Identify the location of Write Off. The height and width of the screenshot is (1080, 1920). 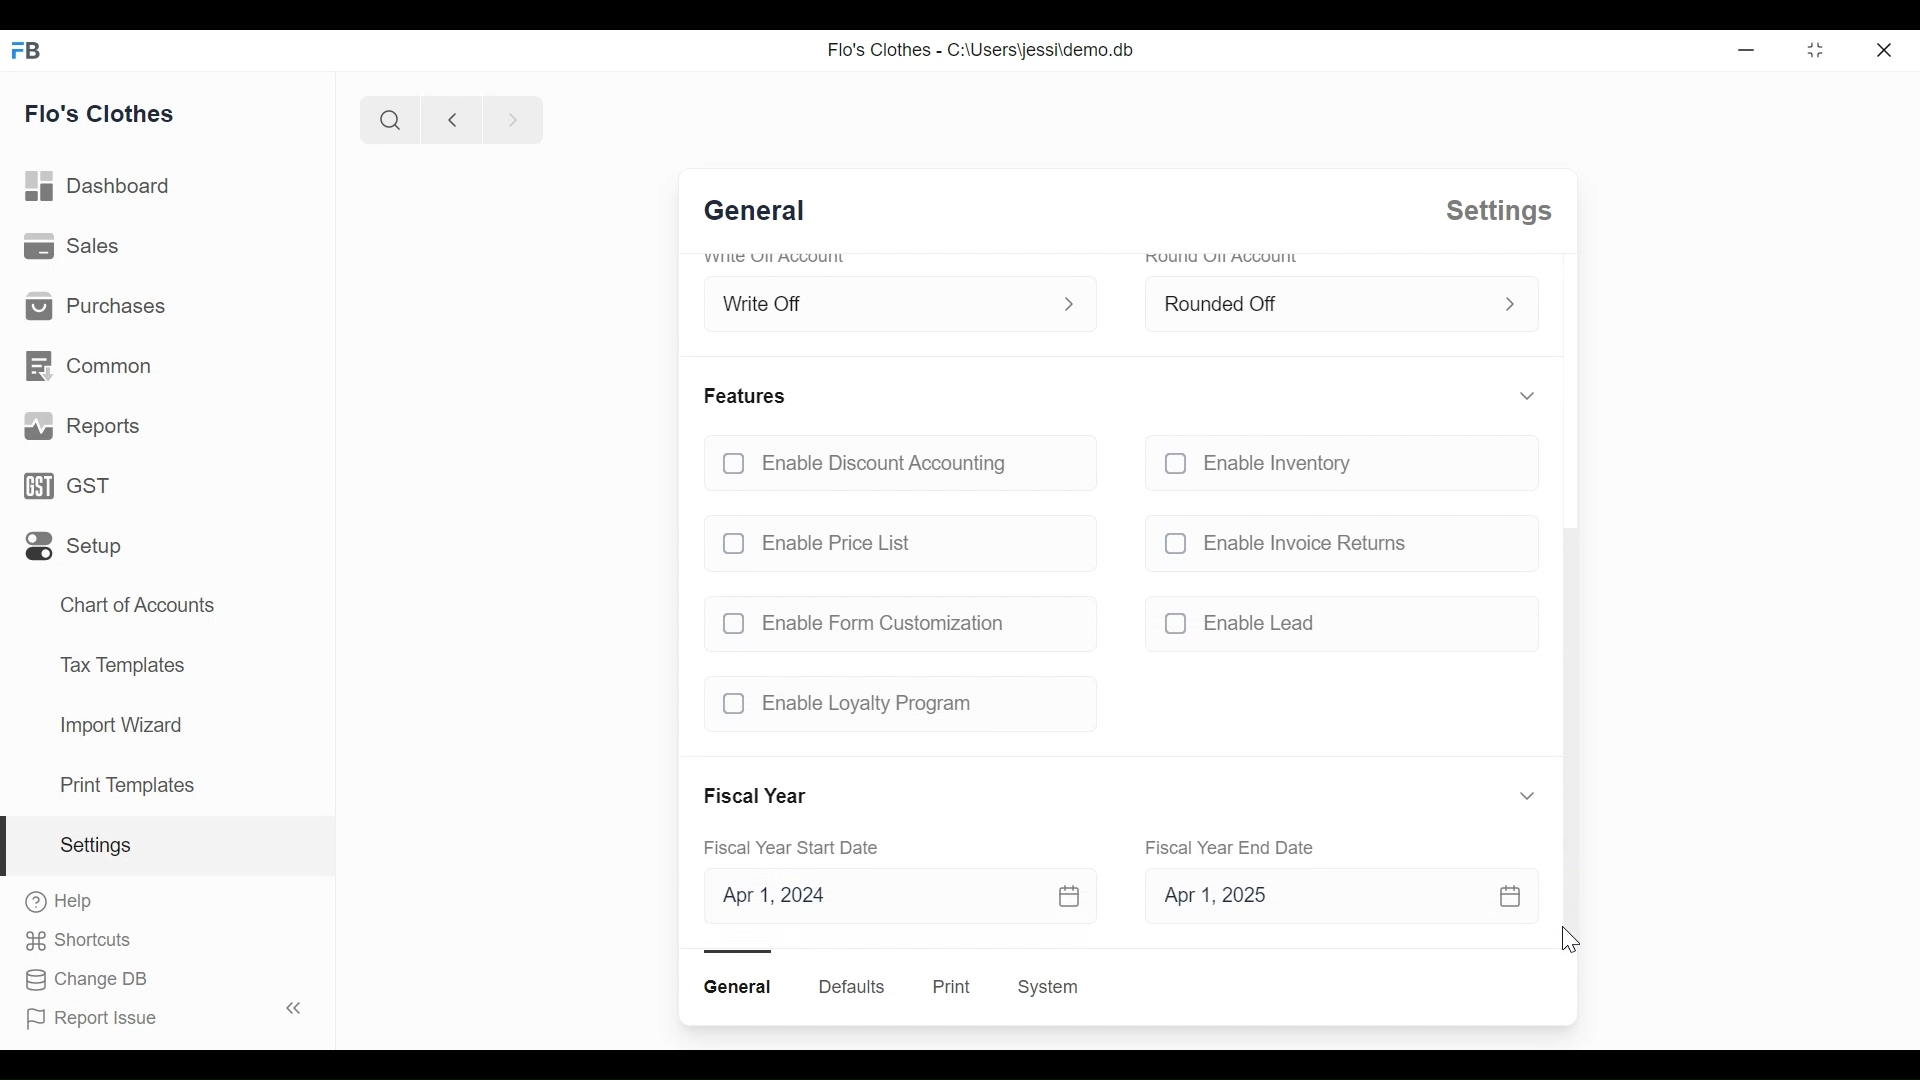
(879, 299).